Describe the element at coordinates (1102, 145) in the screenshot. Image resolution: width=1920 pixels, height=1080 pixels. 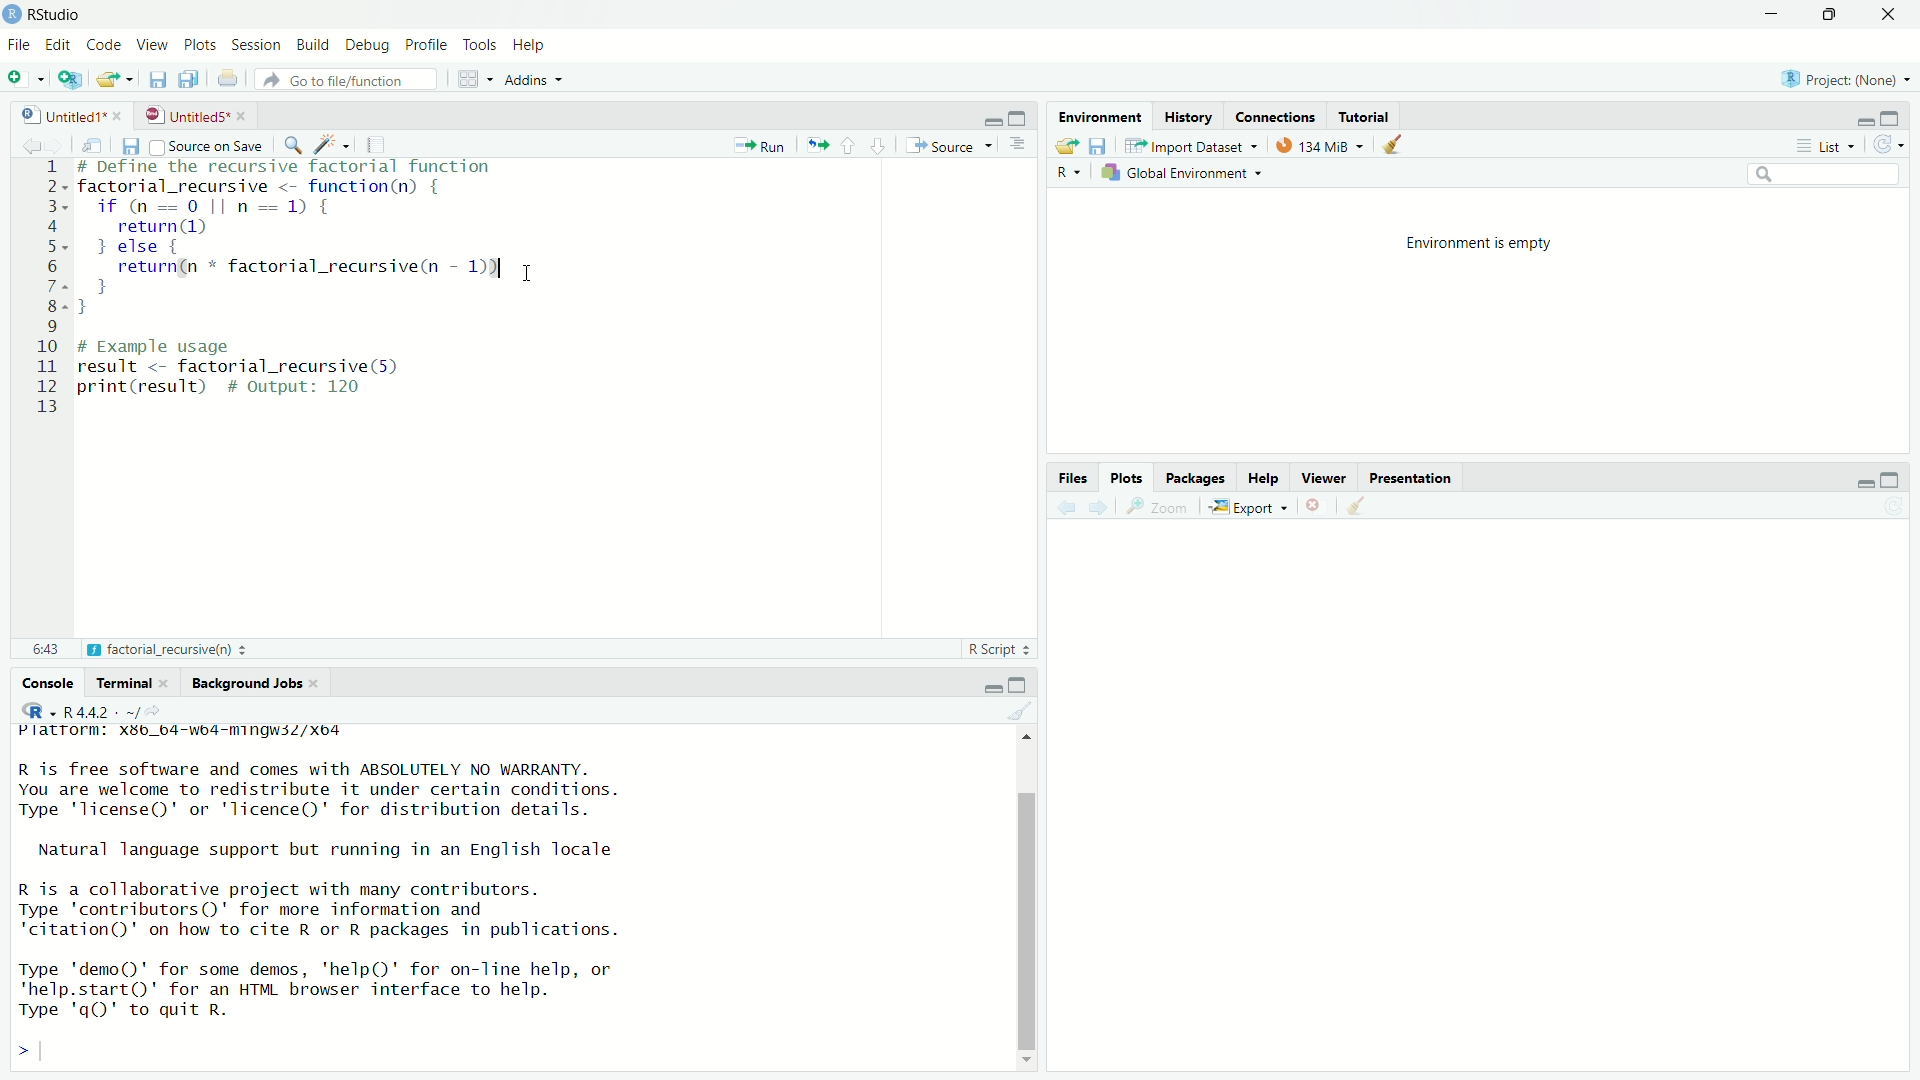
I see `Save workspace as` at that location.